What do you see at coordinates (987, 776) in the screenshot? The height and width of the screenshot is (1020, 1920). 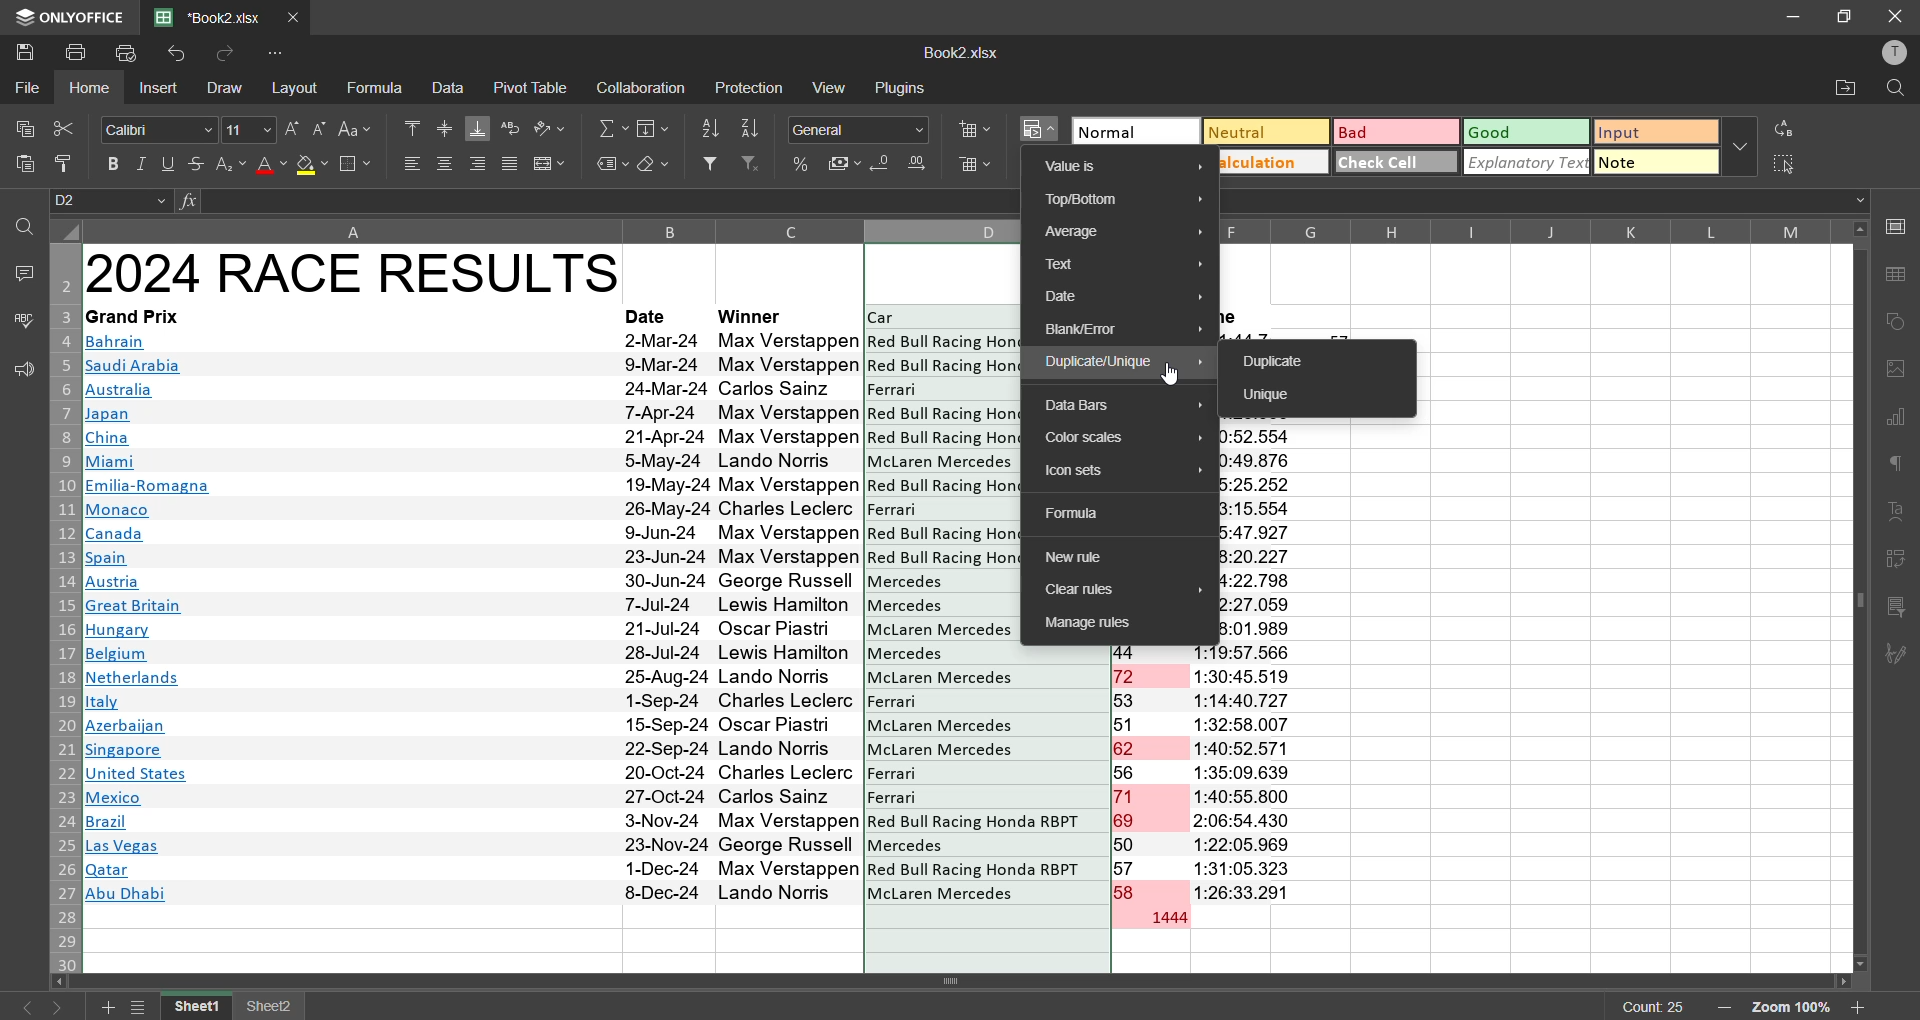 I see `car name` at bounding box center [987, 776].